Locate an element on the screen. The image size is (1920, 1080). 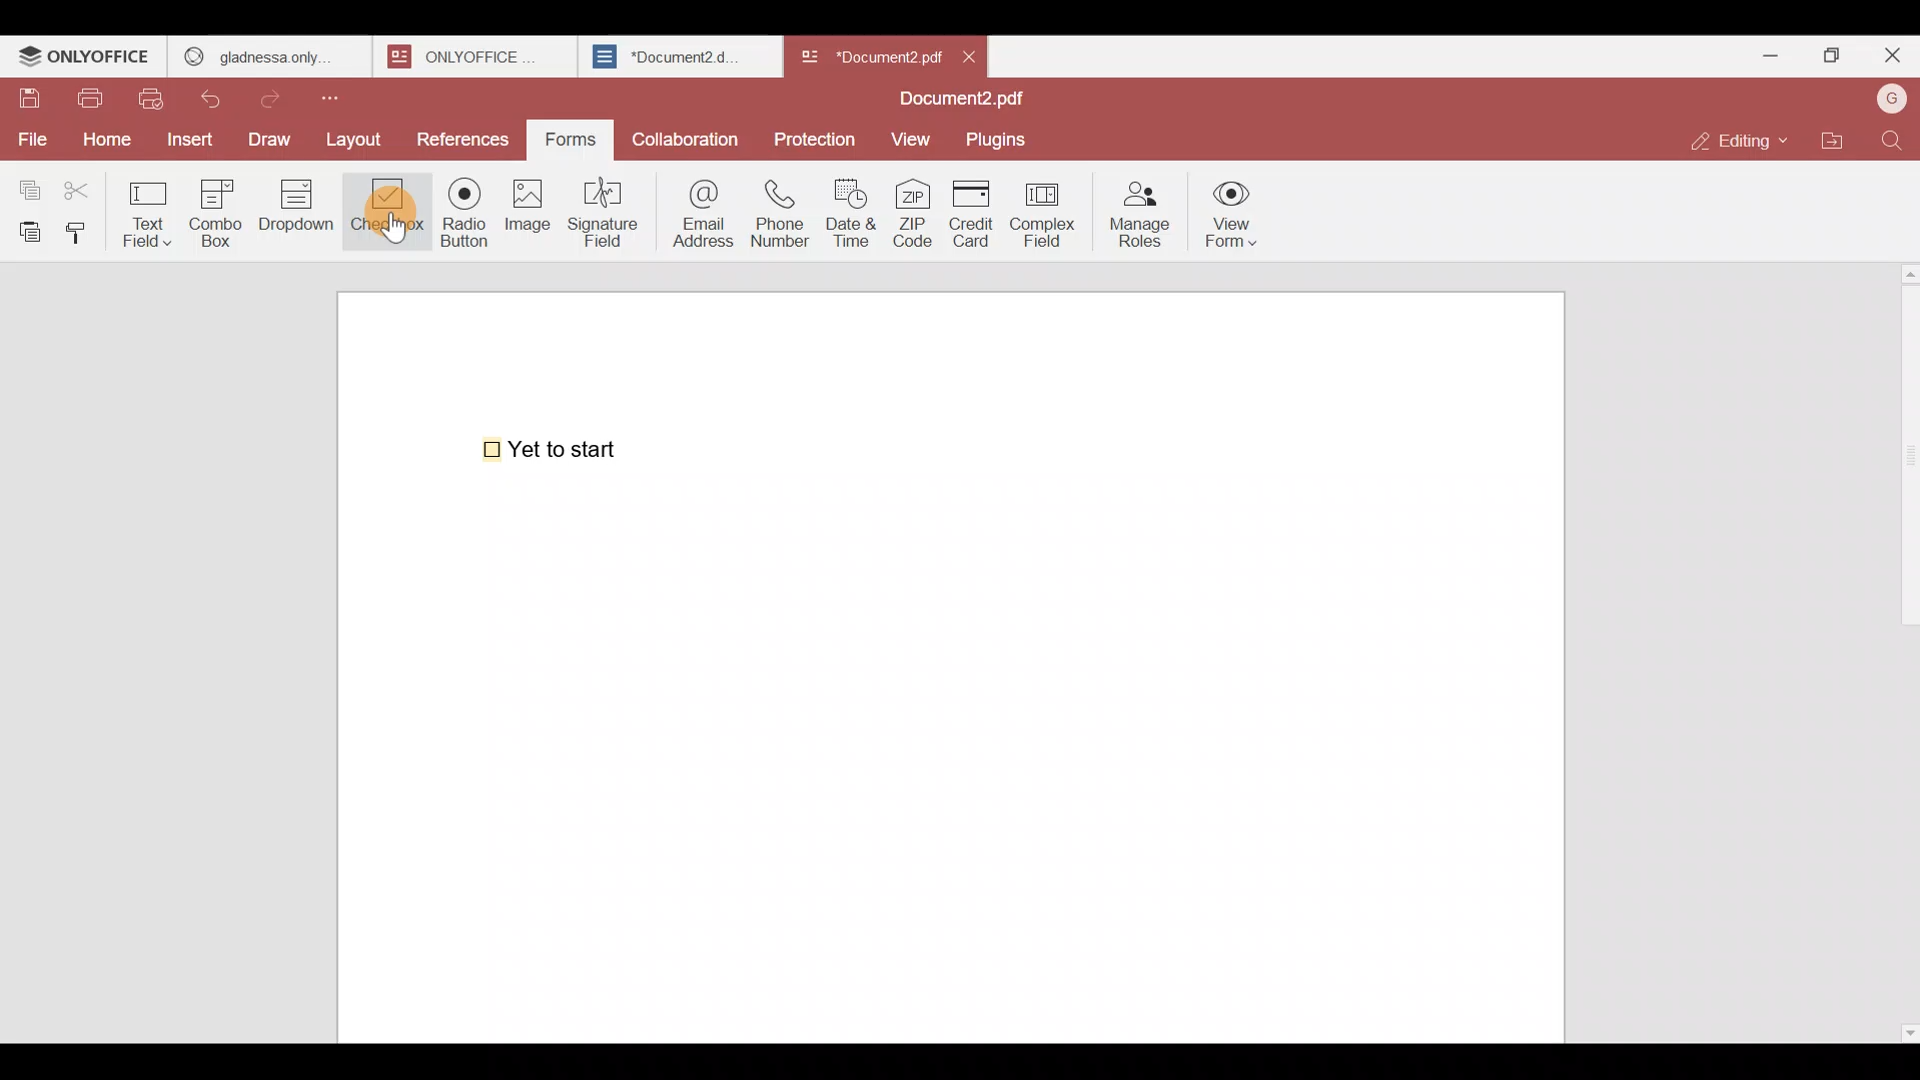
Open file location is located at coordinates (1832, 138).